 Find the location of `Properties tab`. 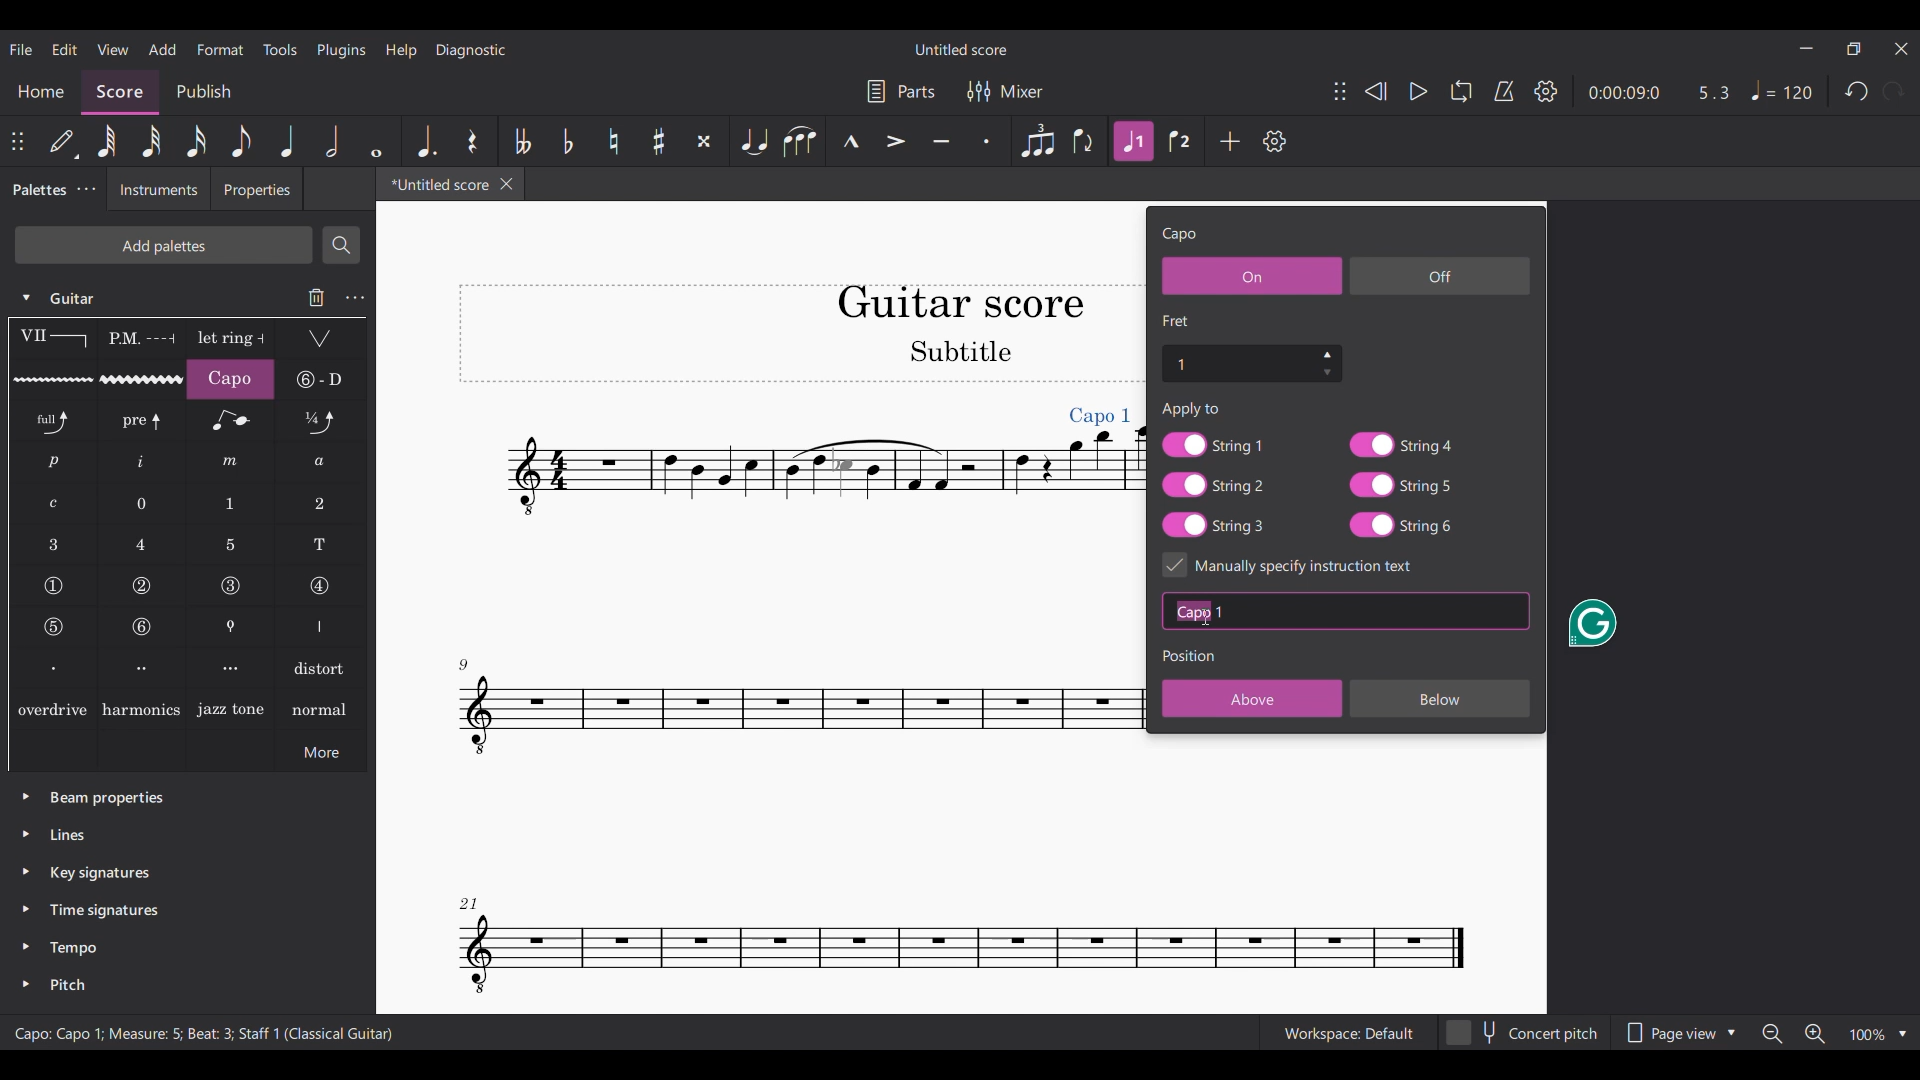

Properties tab is located at coordinates (257, 188).